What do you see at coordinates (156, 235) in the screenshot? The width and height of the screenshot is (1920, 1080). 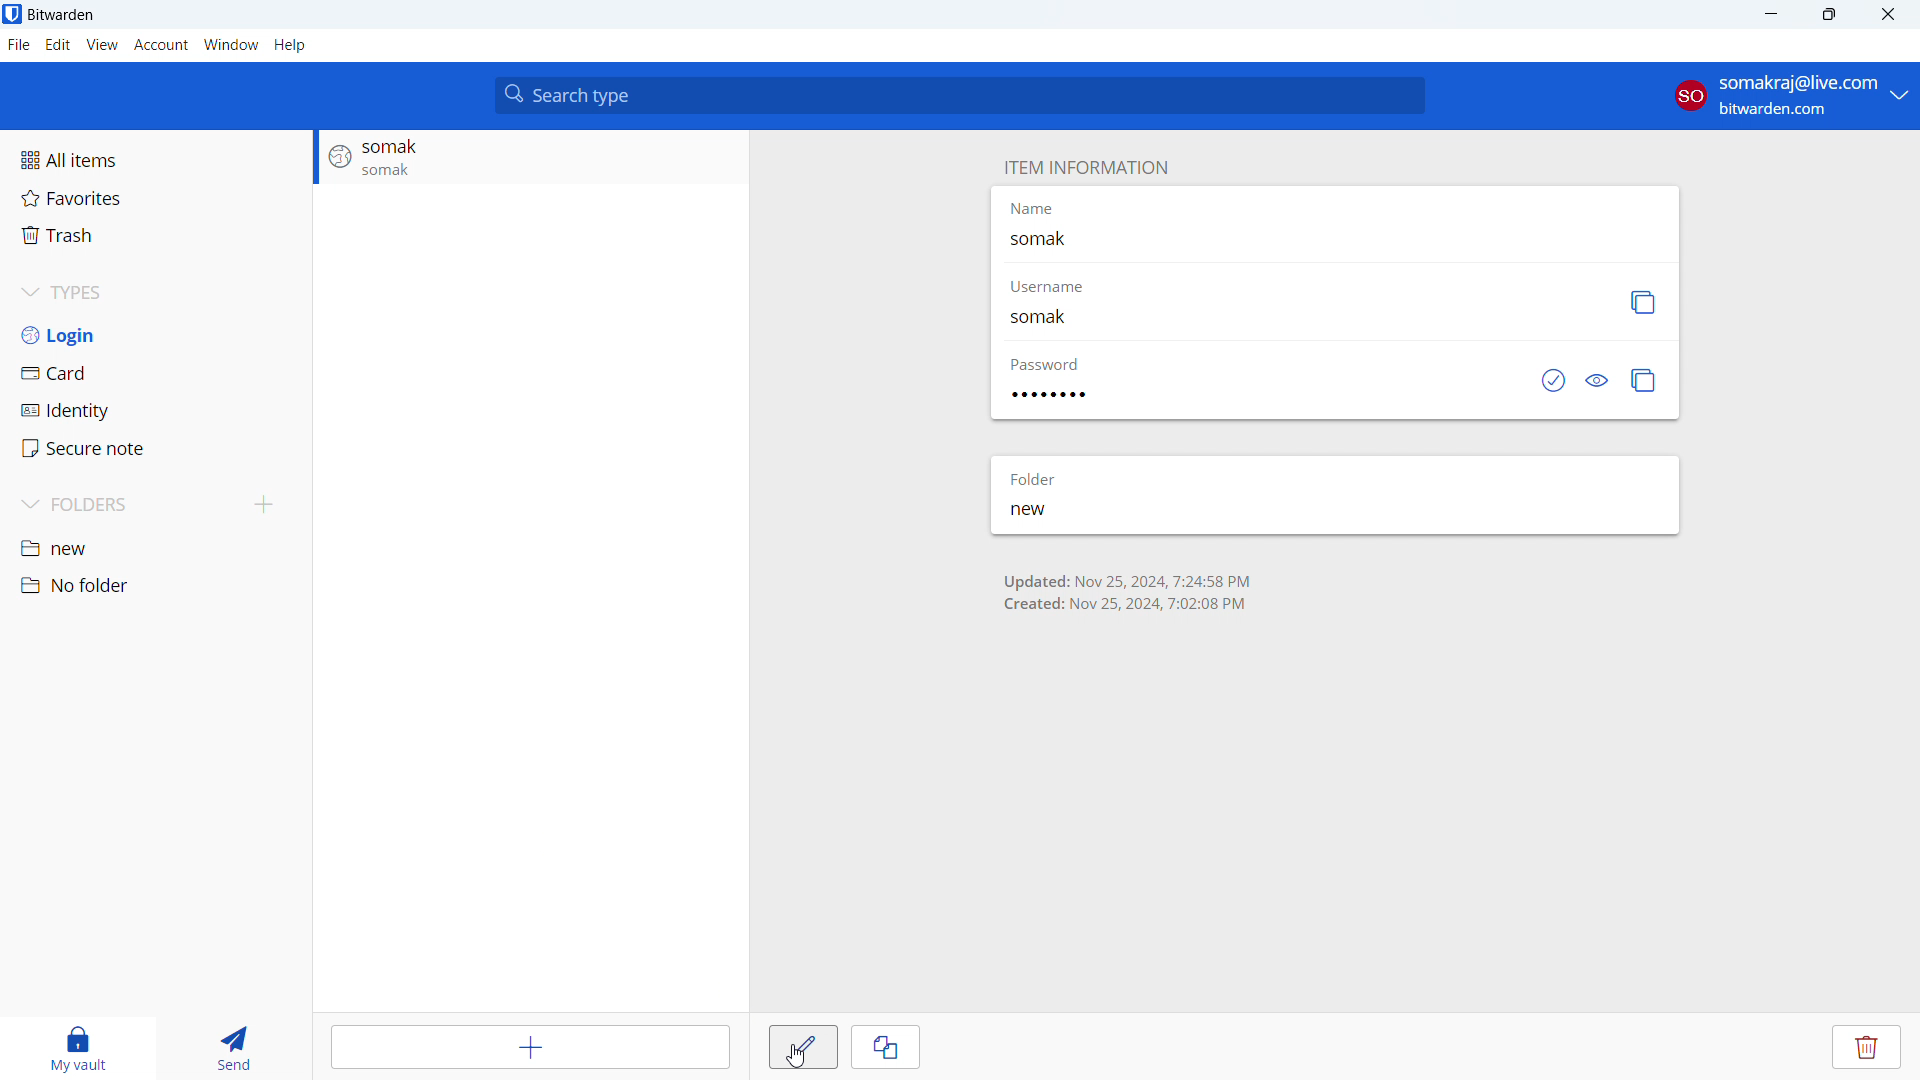 I see `trash` at bounding box center [156, 235].